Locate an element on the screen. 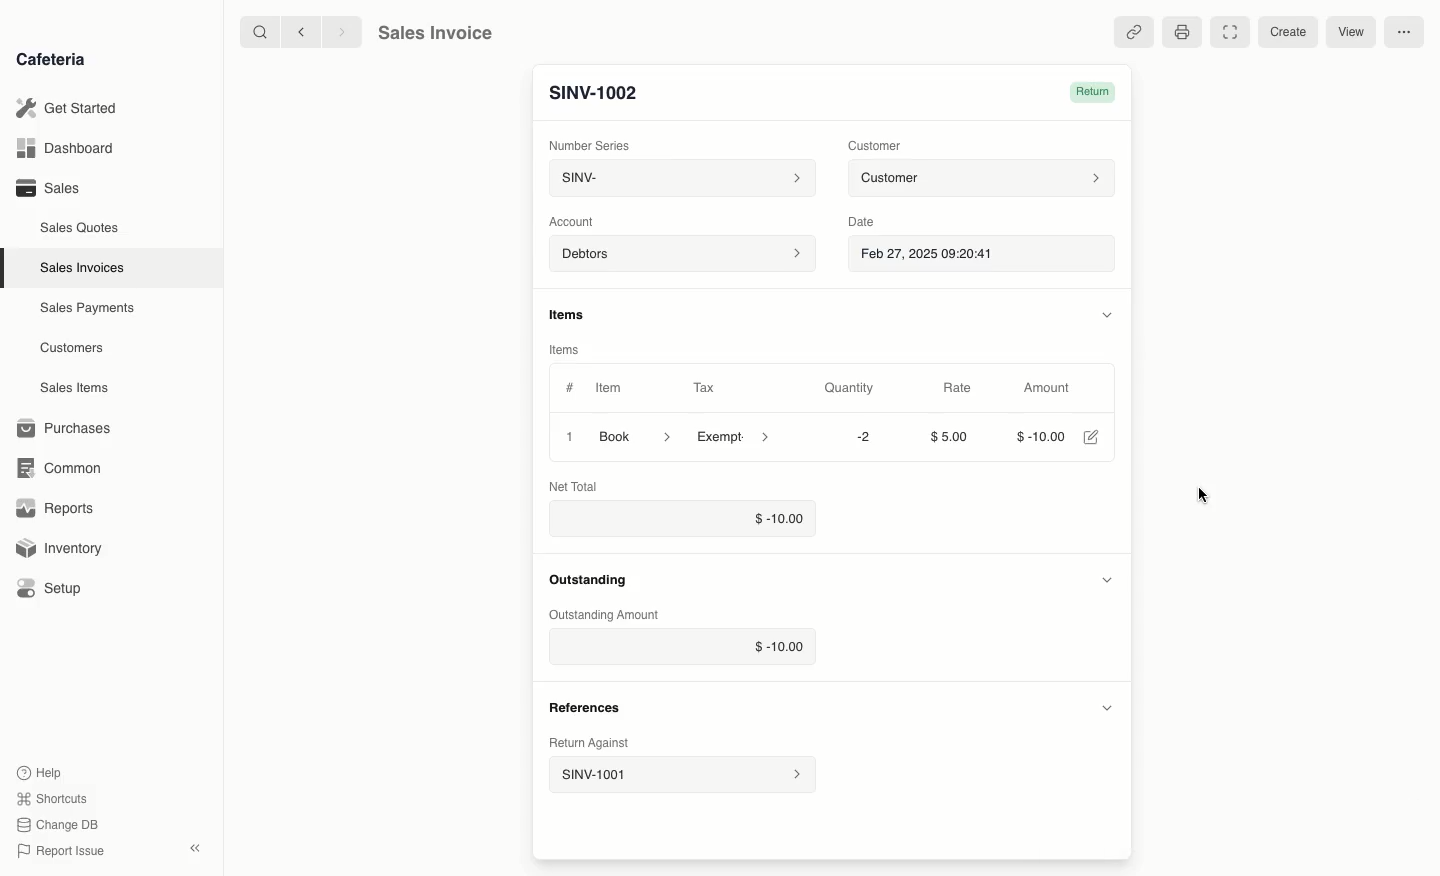 This screenshot has height=876, width=1440. Debtors  is located at coordinates (682, 255).